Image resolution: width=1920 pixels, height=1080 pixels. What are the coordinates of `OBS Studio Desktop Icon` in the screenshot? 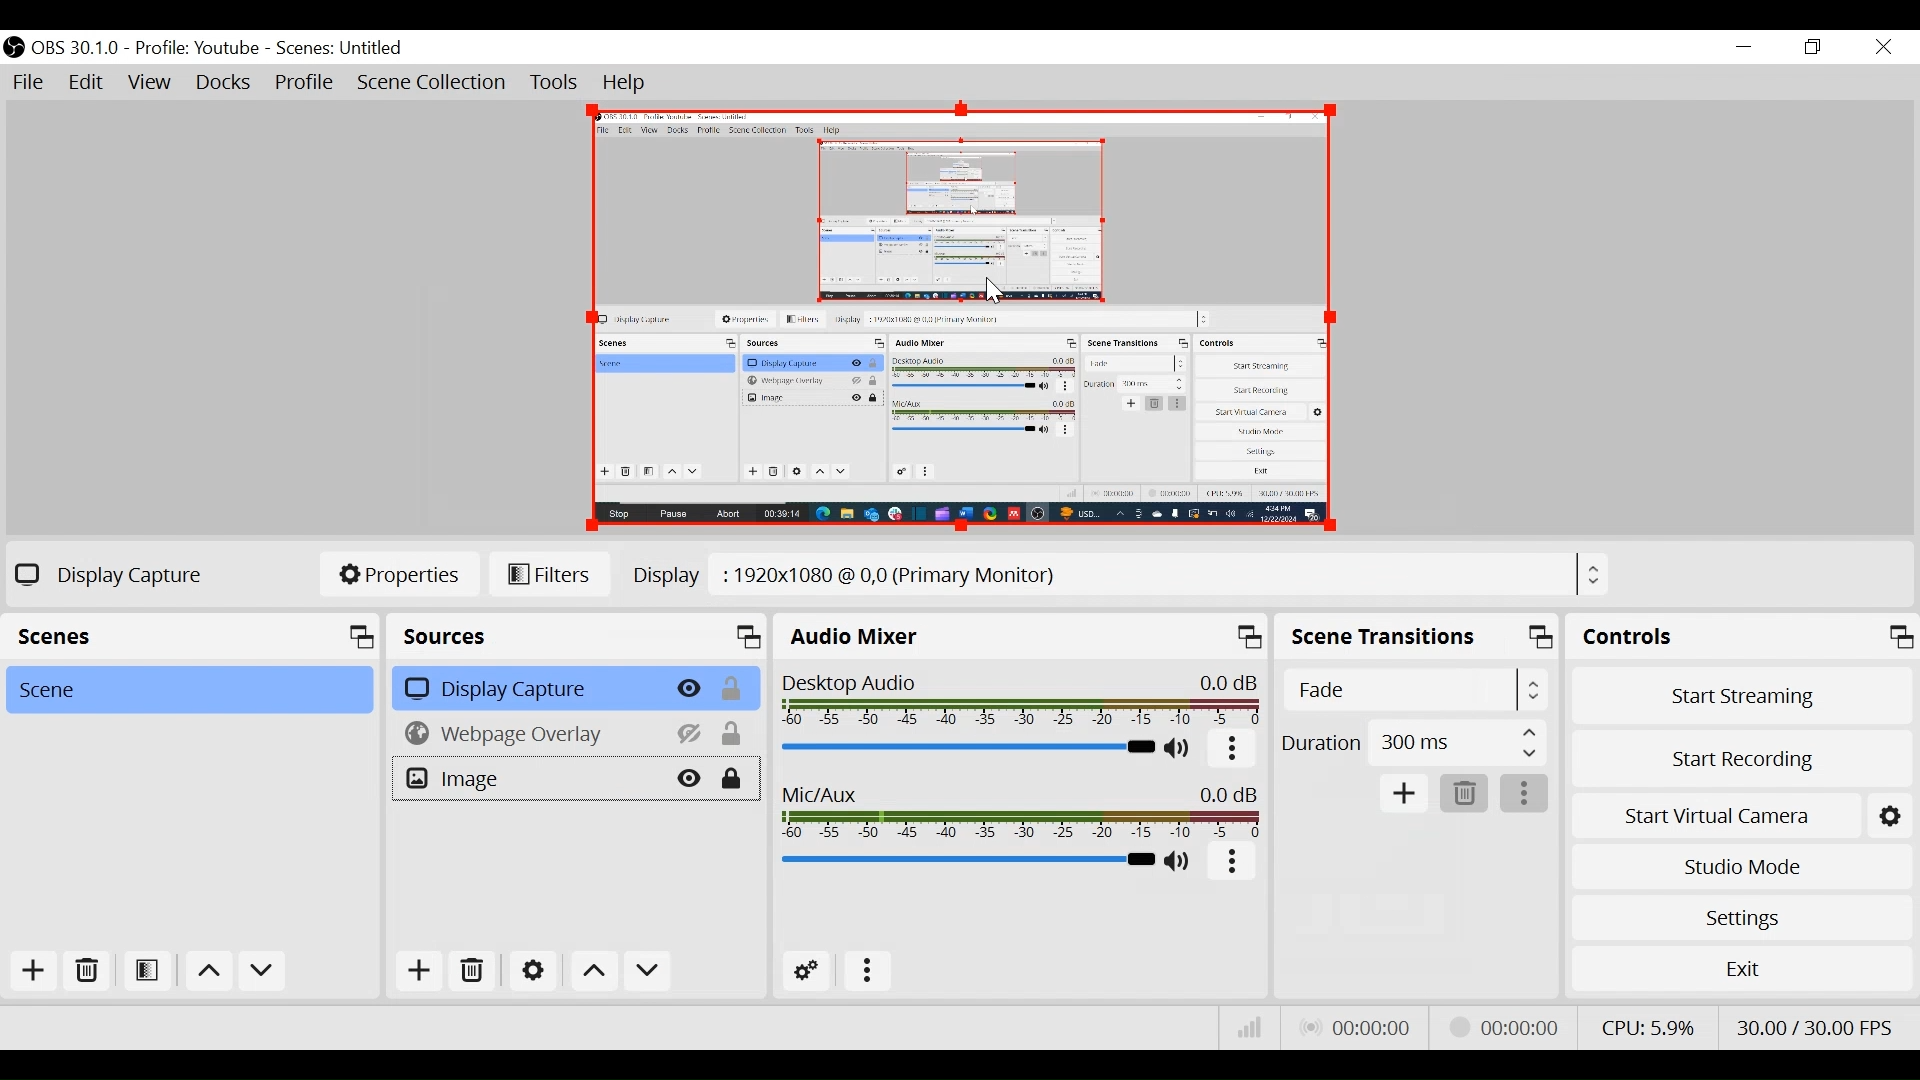 It's located at (13, 47).